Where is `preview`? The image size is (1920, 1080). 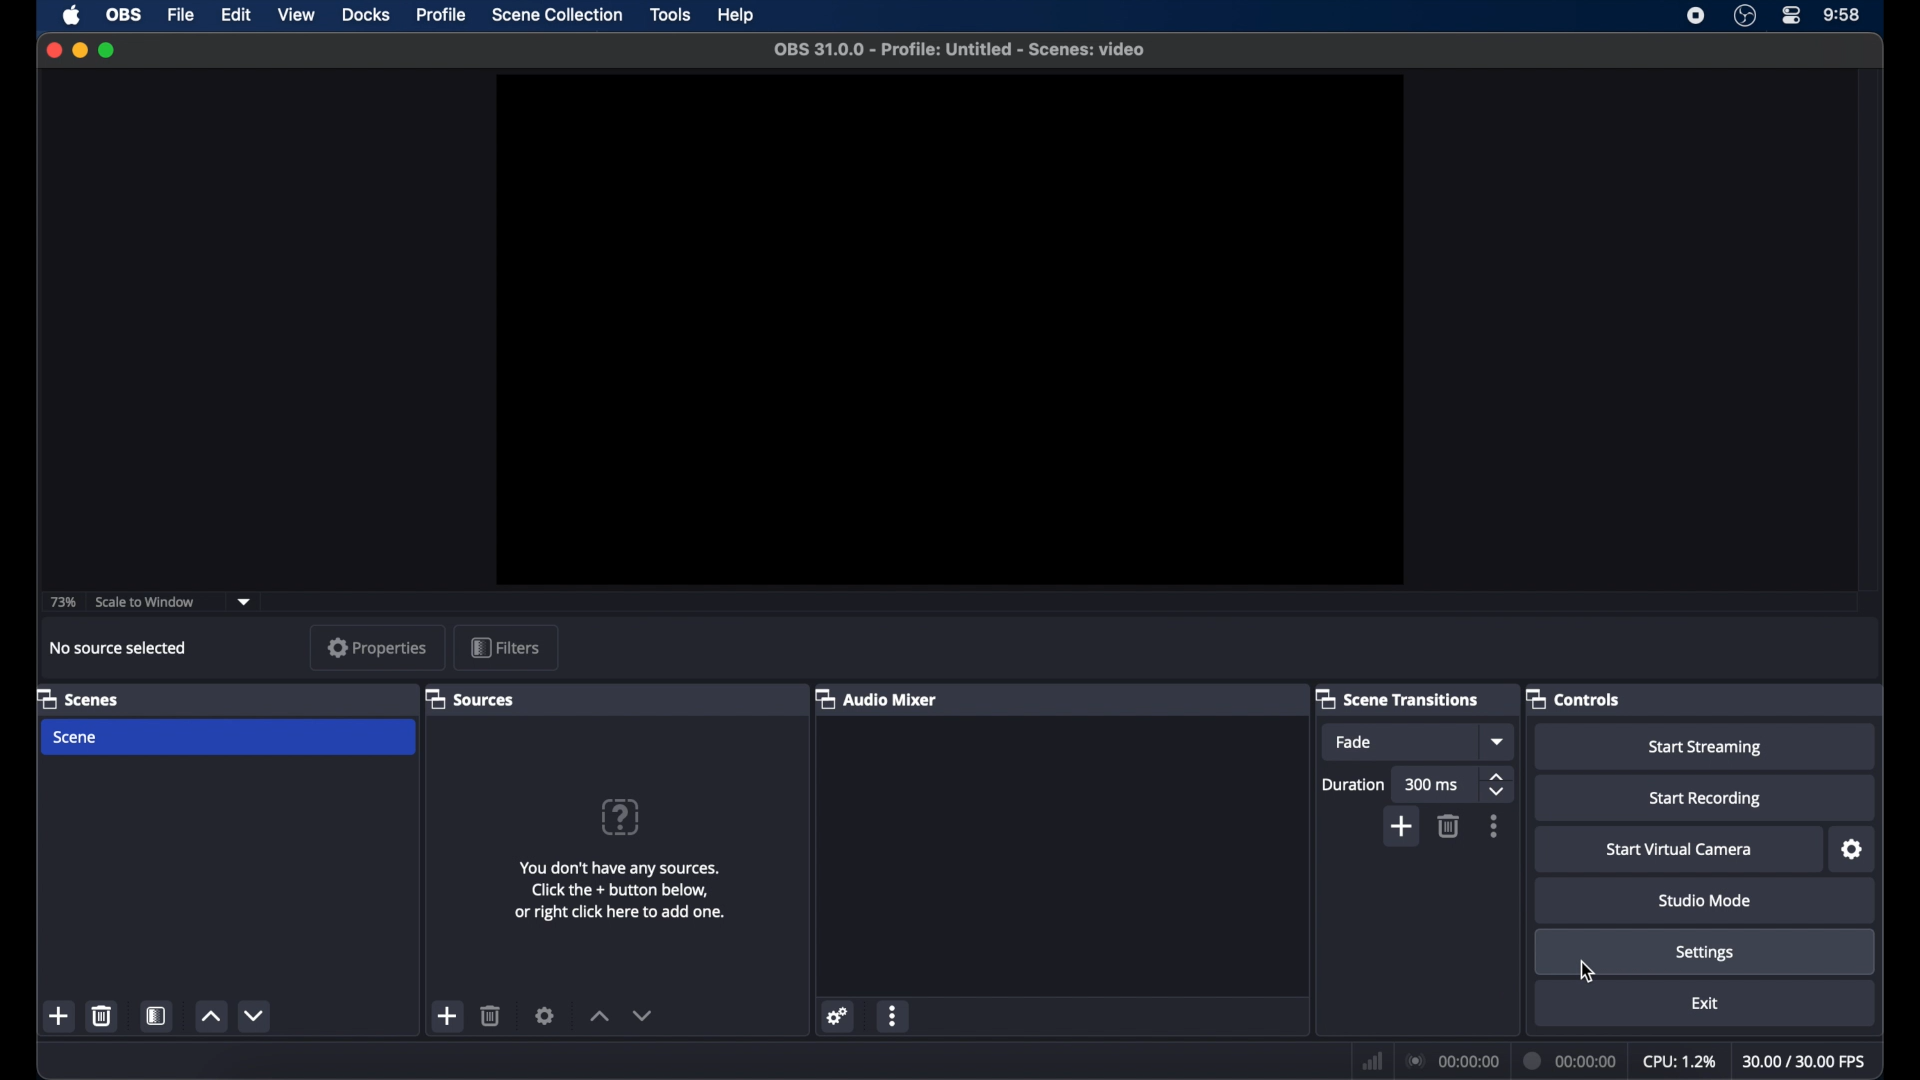
preview is located at coordinates (949, 330).